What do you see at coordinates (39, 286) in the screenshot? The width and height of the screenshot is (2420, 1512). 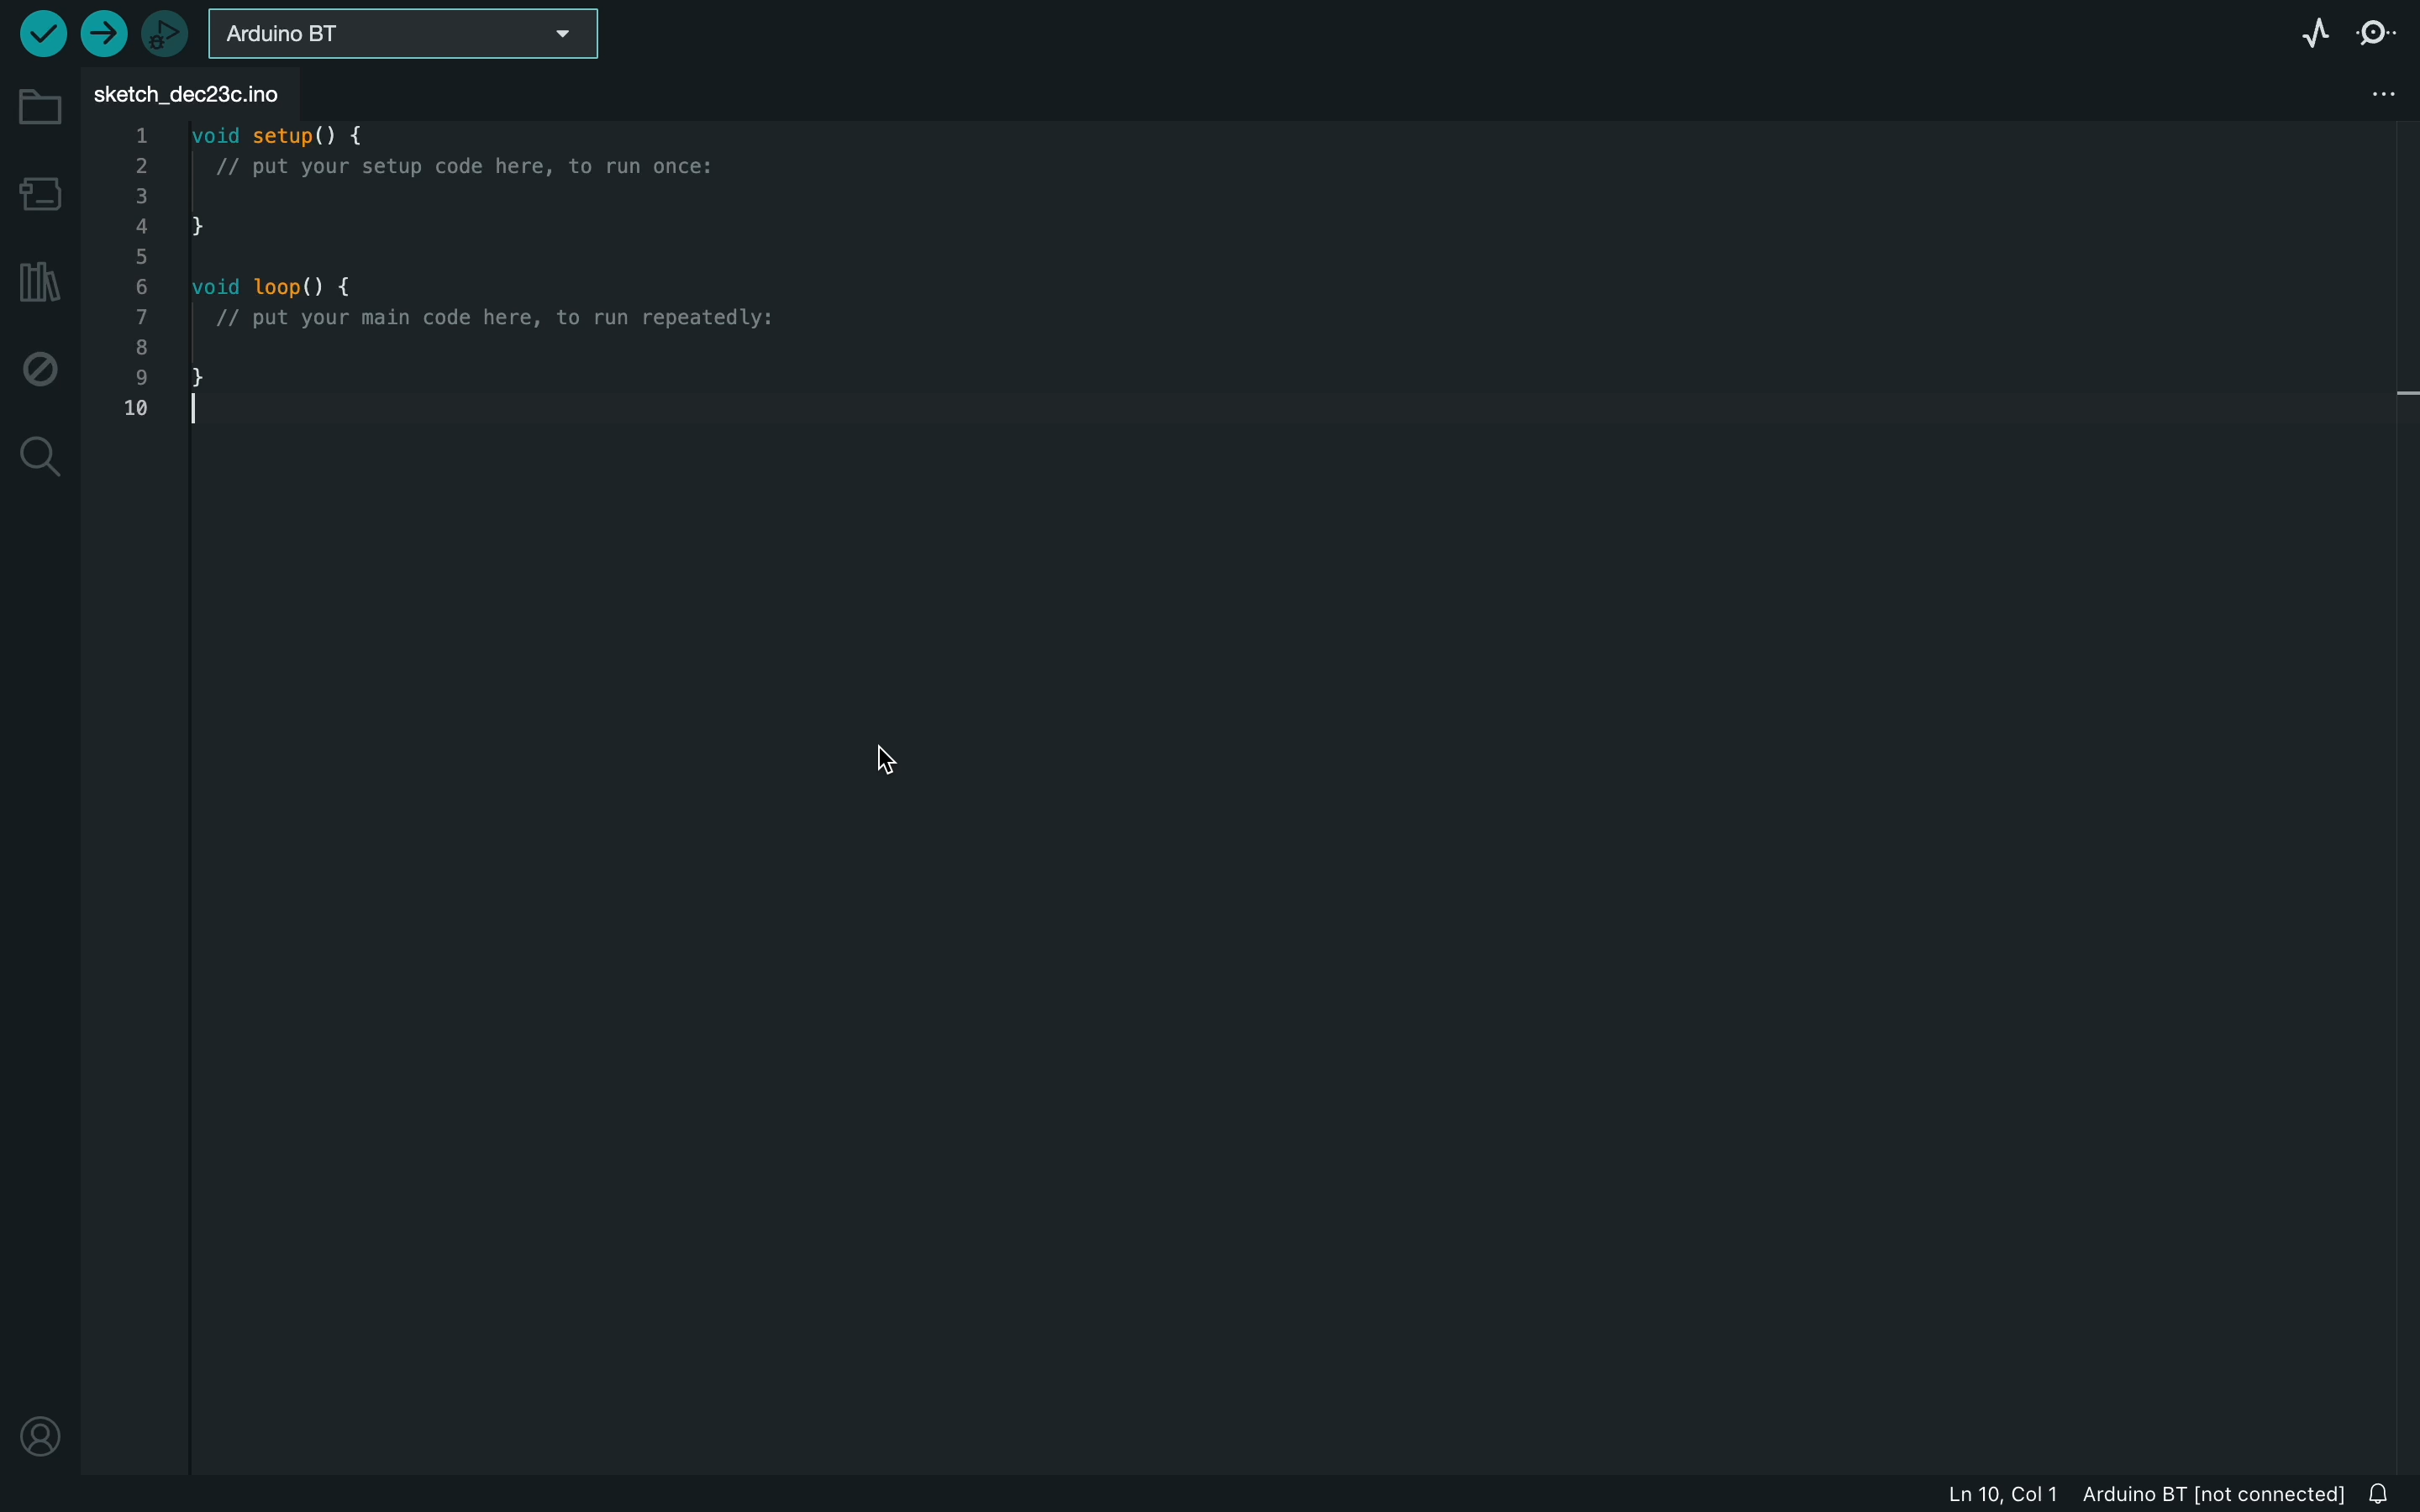 I see `library manager` at bounding box center [39, 286].